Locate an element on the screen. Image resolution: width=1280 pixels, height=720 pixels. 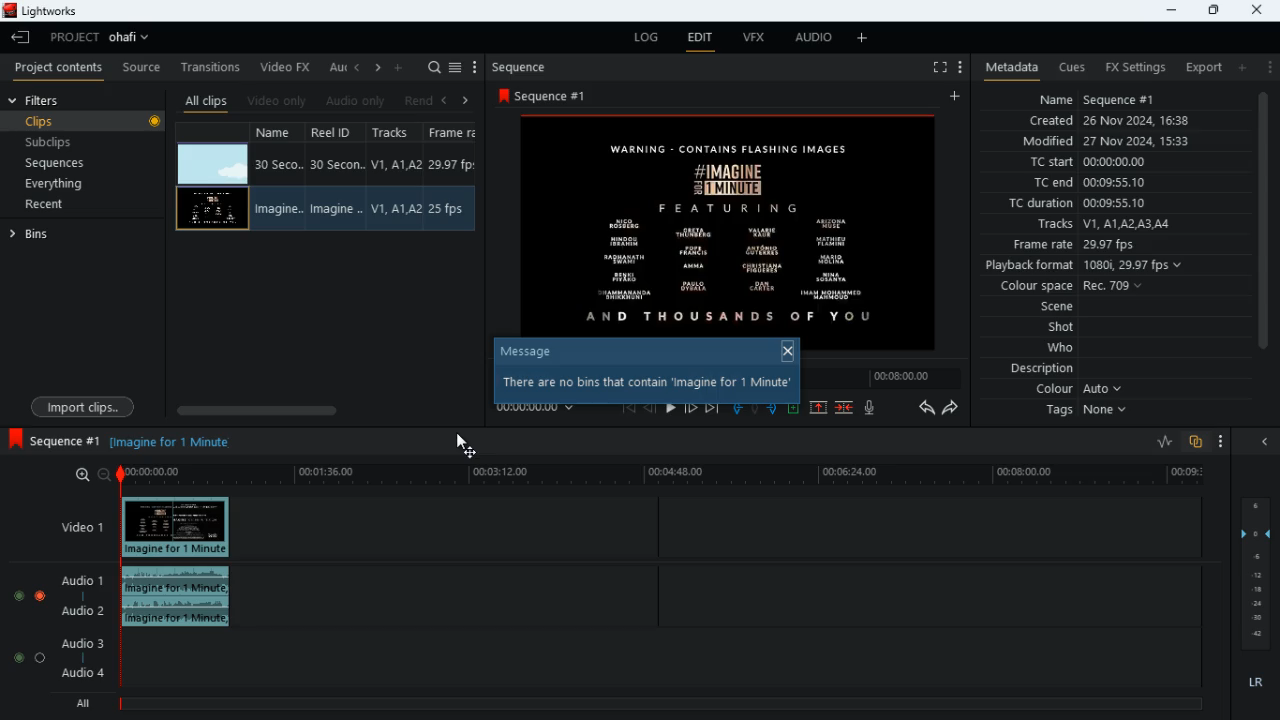
au is located at coordinates (338, 67).